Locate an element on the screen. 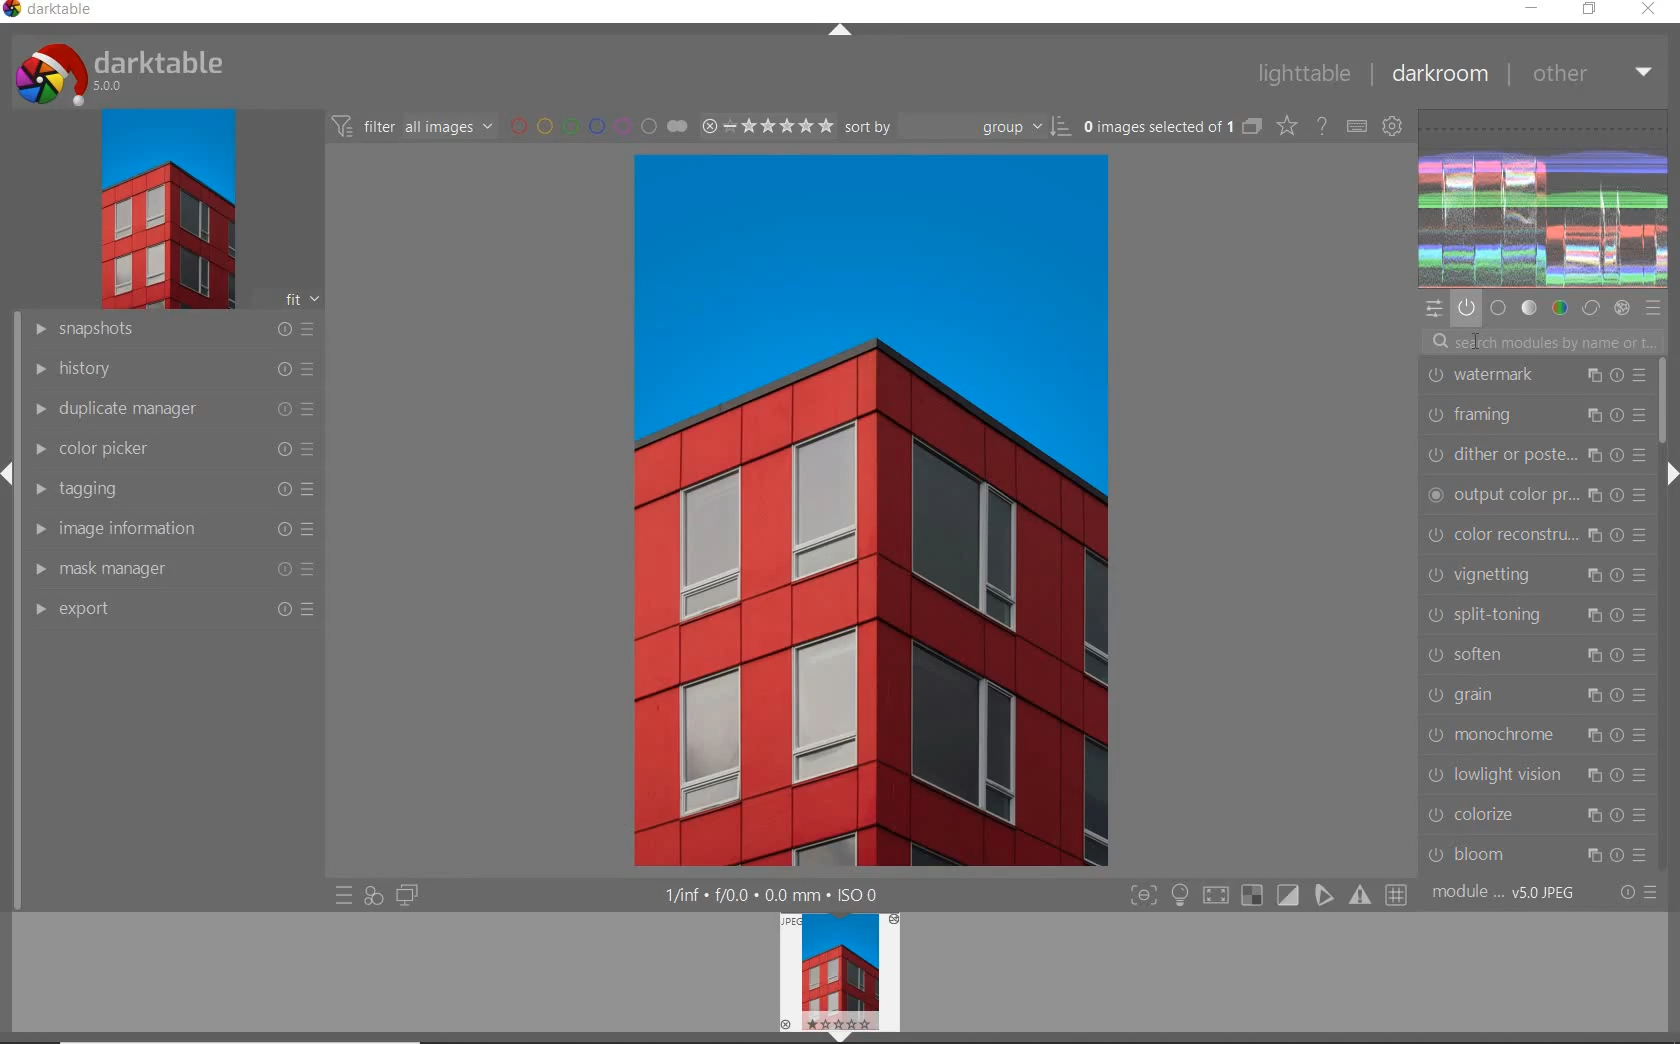 The image size is (1680, 1044). collapsed grouped images is located at coordinates (1252, 124).